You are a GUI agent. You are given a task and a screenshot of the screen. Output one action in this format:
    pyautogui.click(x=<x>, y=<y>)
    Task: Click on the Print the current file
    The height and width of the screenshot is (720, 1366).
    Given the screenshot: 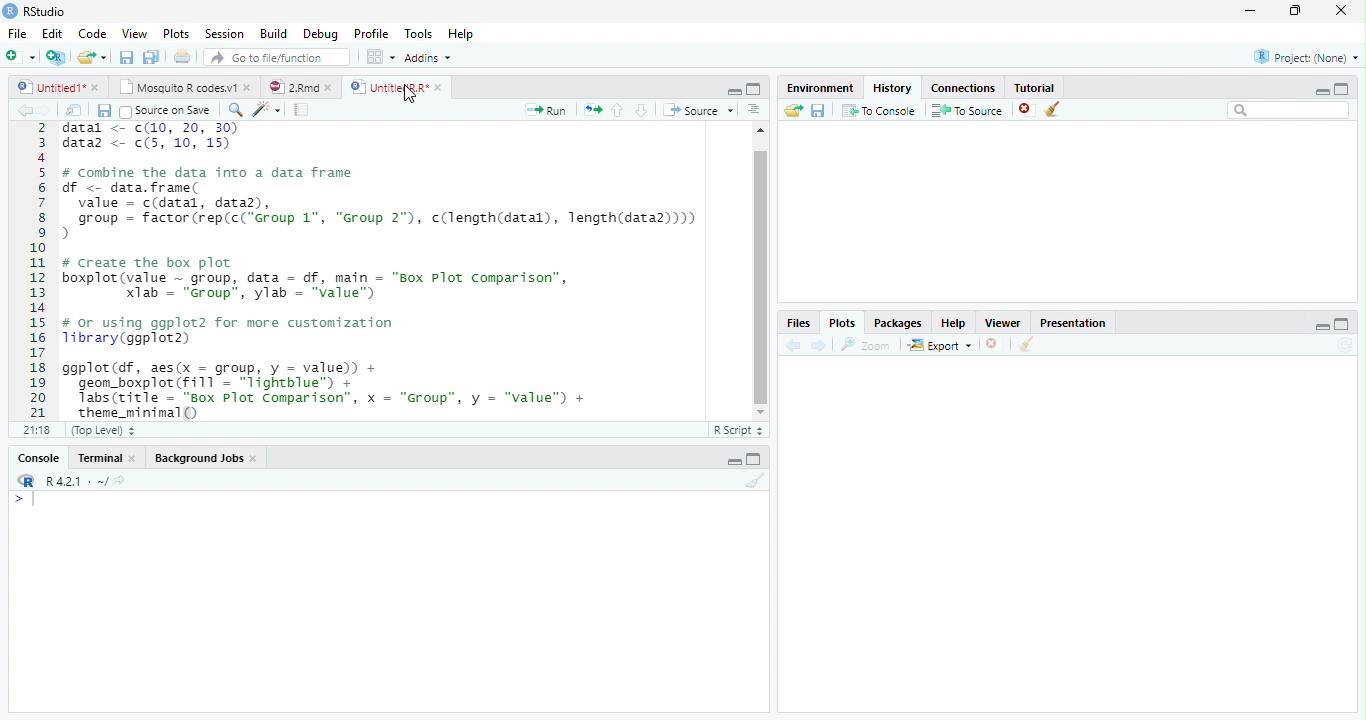 What is the action you would take?
    pyautogui.click(x=181, y=56)
    